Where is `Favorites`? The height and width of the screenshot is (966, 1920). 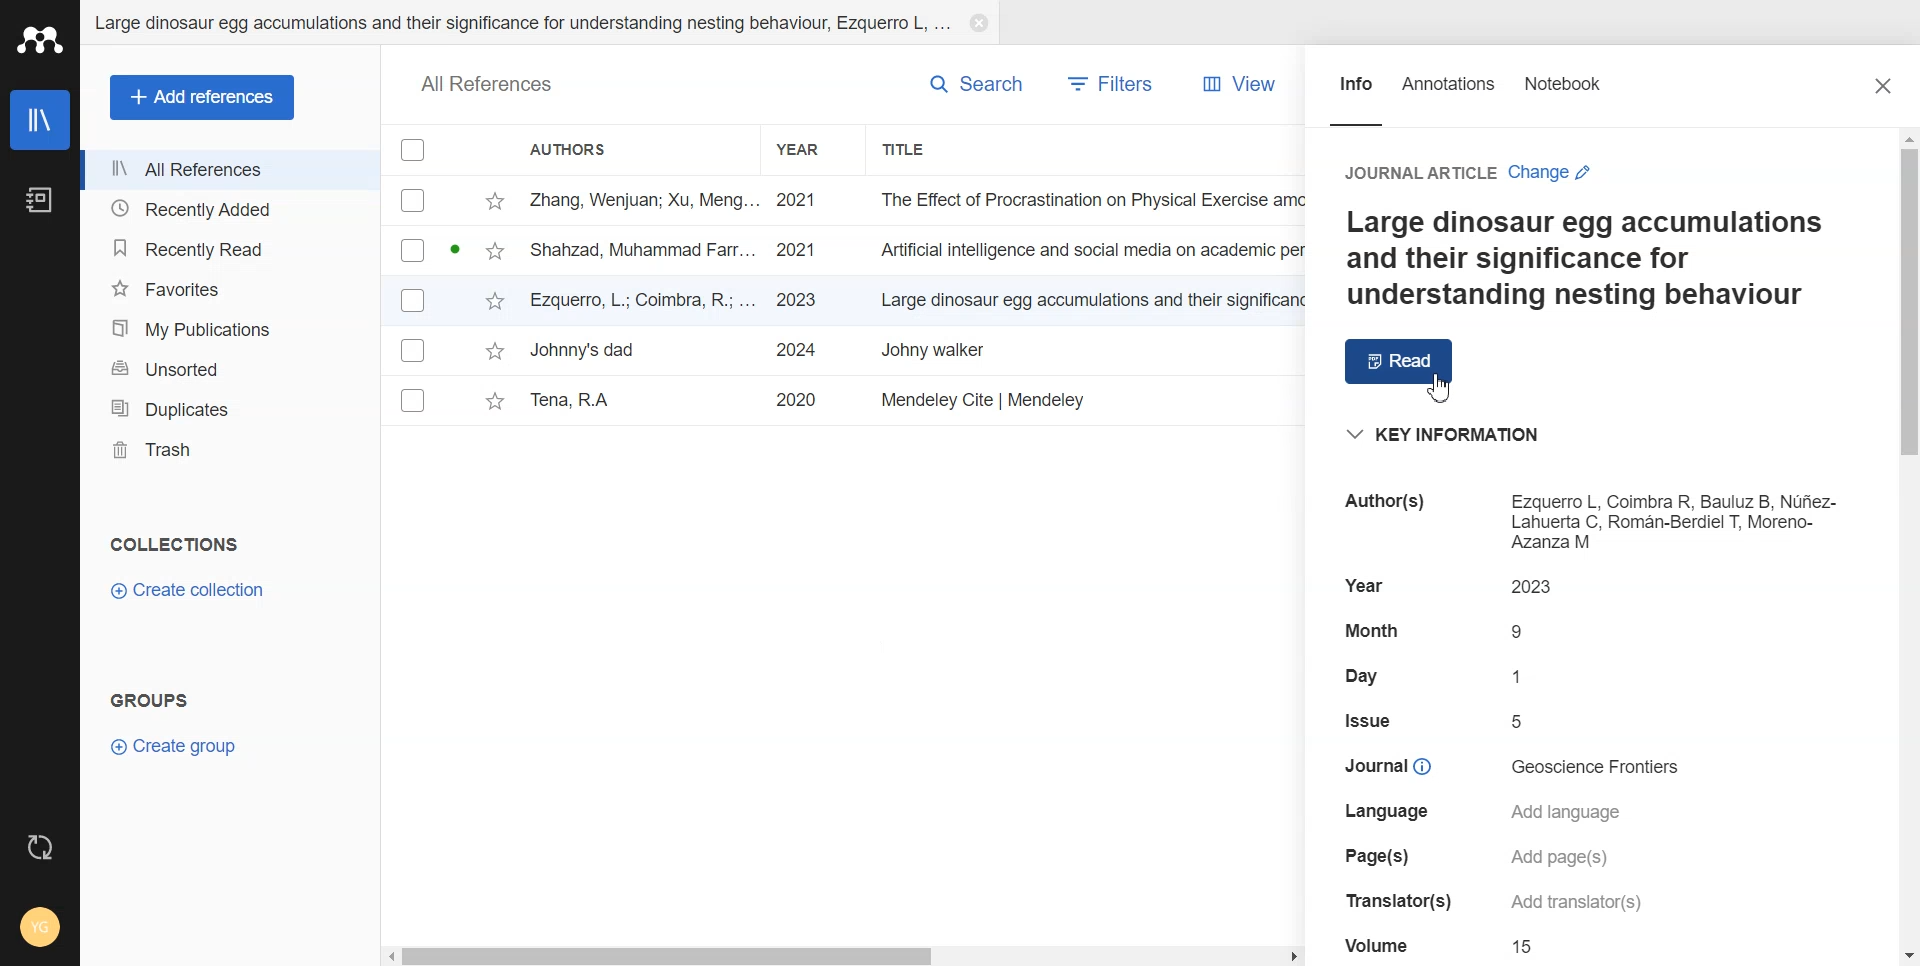 Favorites is located at coordinates (228, 287).